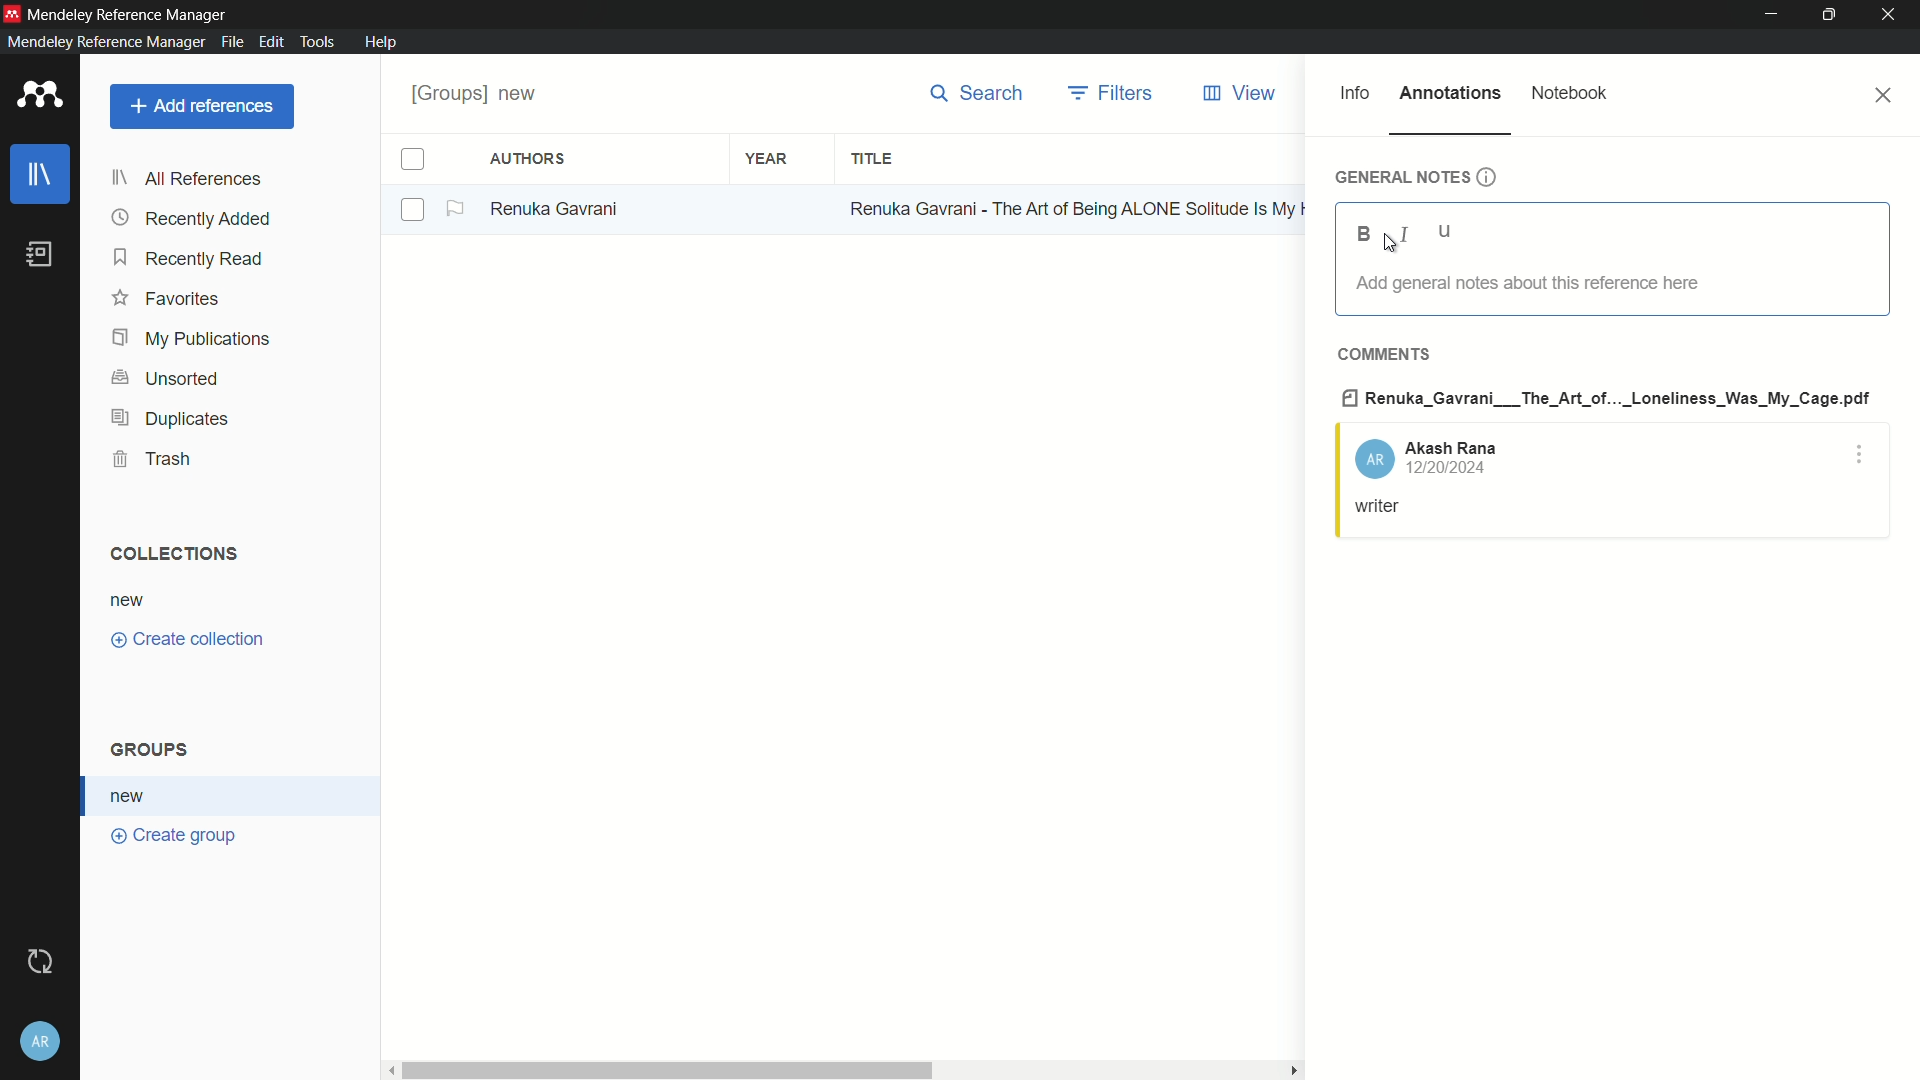  Describe the element at coordinates (133, 796) in the screenshot. I see `new` at that location.